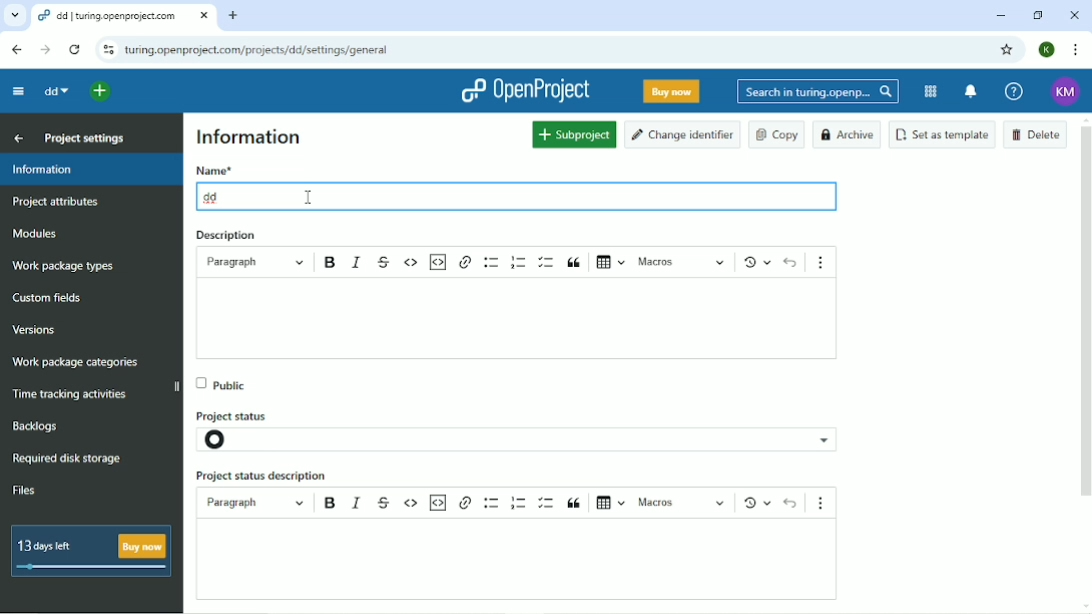  Describe the element at coordinates (528, 560) in the screenshot. I see `text boc` at that location.